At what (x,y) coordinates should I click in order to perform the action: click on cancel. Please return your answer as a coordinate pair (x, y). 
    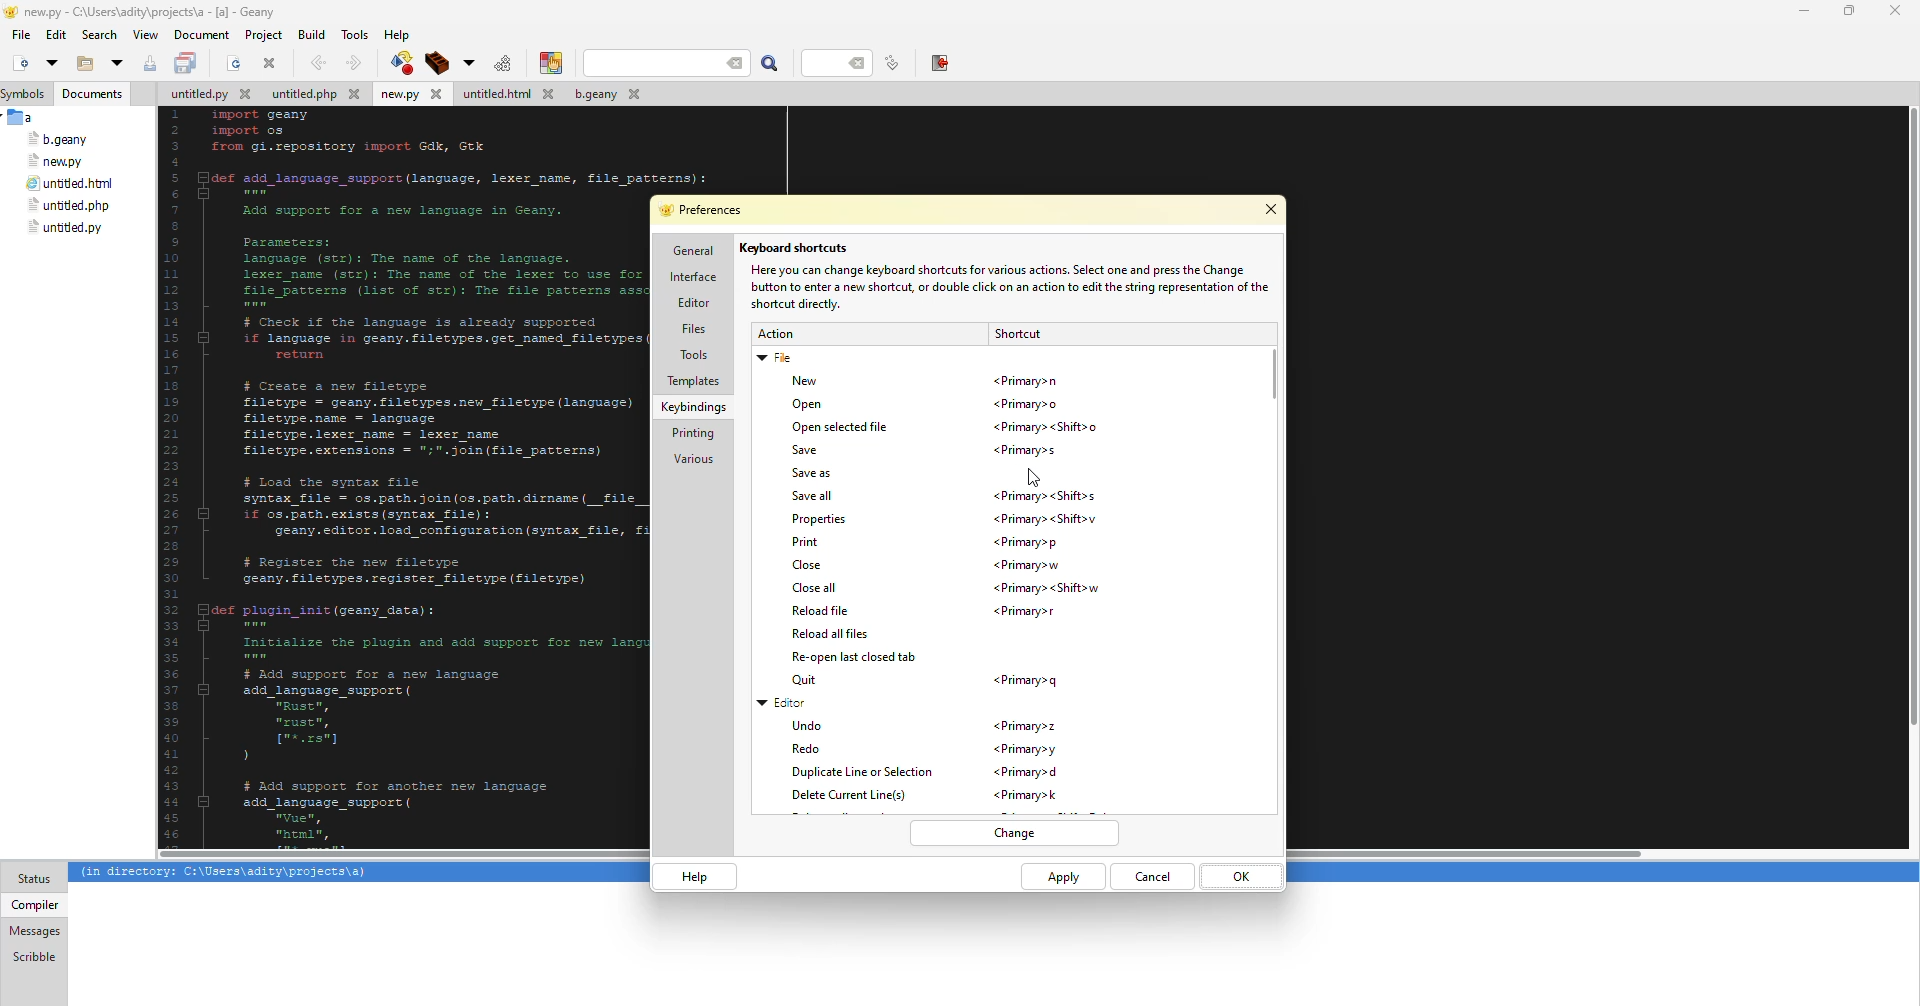
    Looking at the image, I should click on (1153, 877).